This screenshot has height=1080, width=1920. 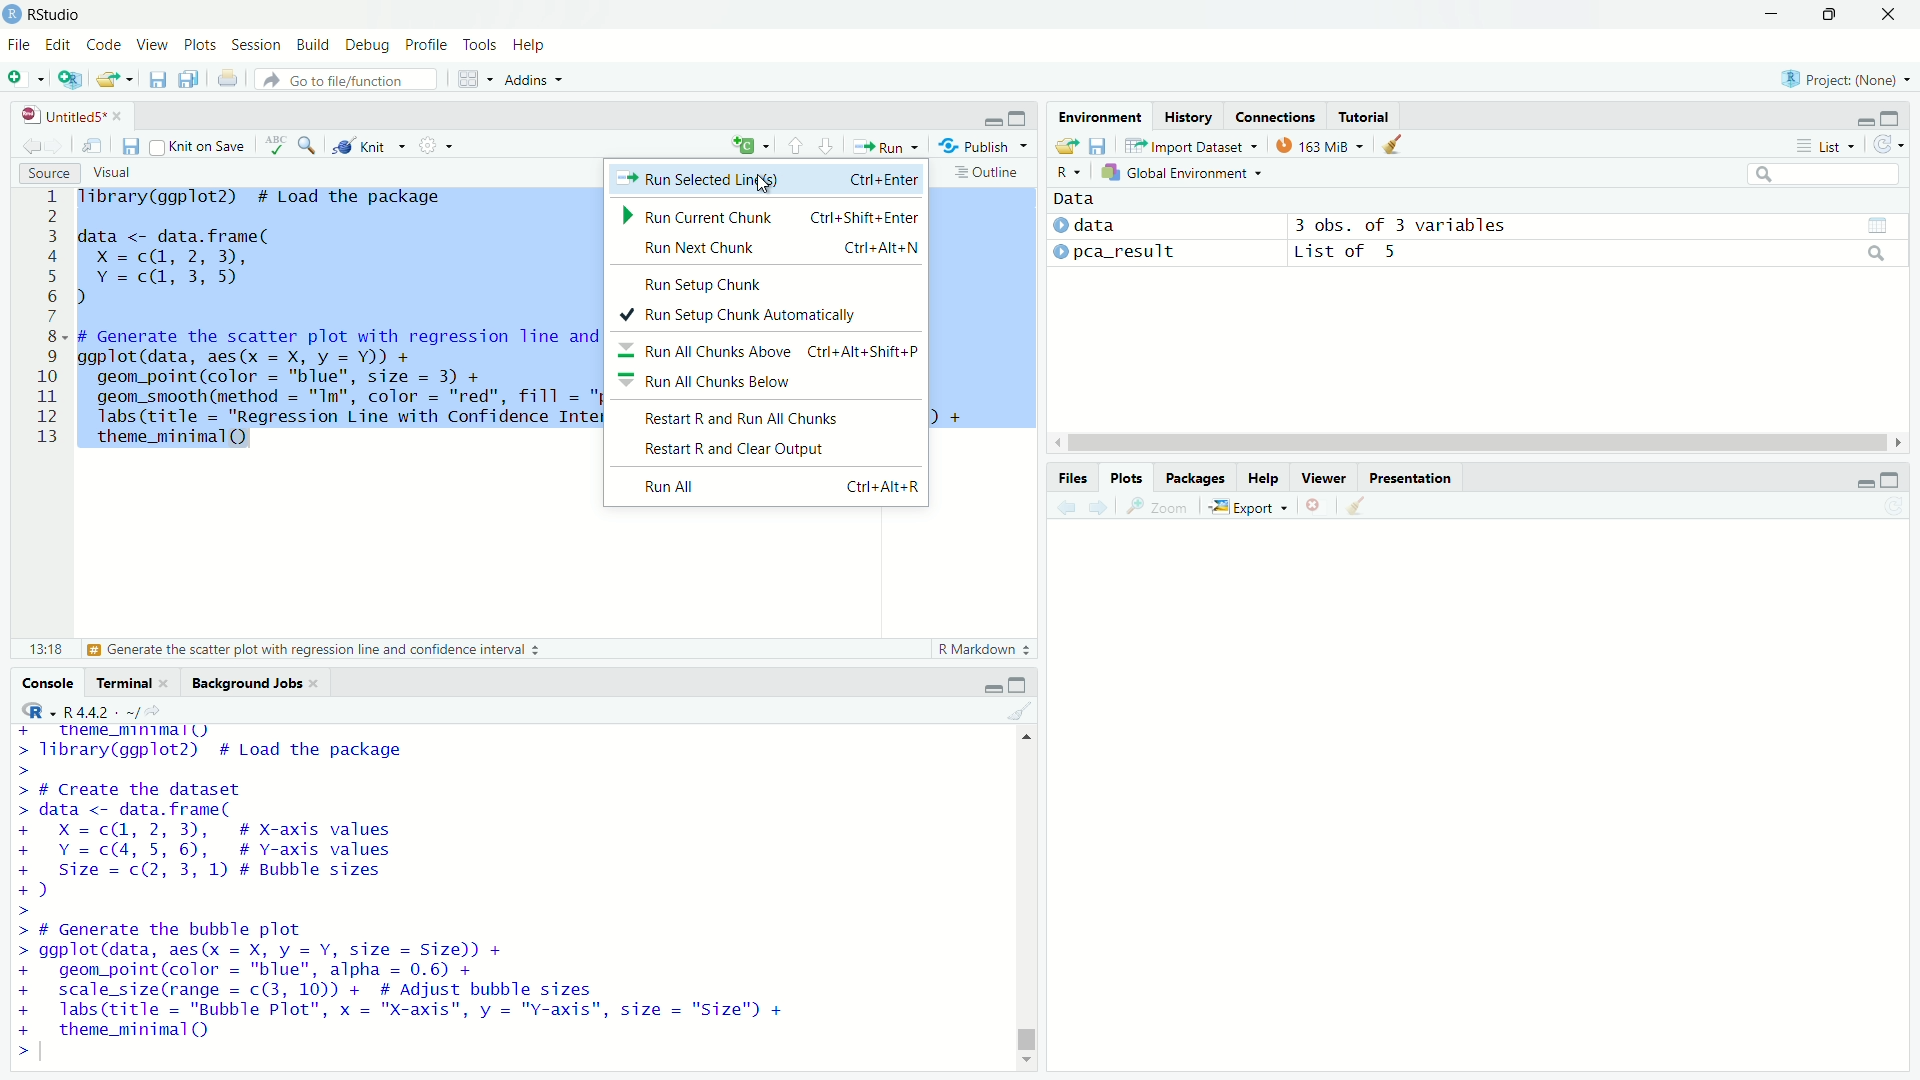 What do you see at coordinates (56, 146) in the screenshot?
I see `Go forward to next source location` at bounding box center [56, 146].